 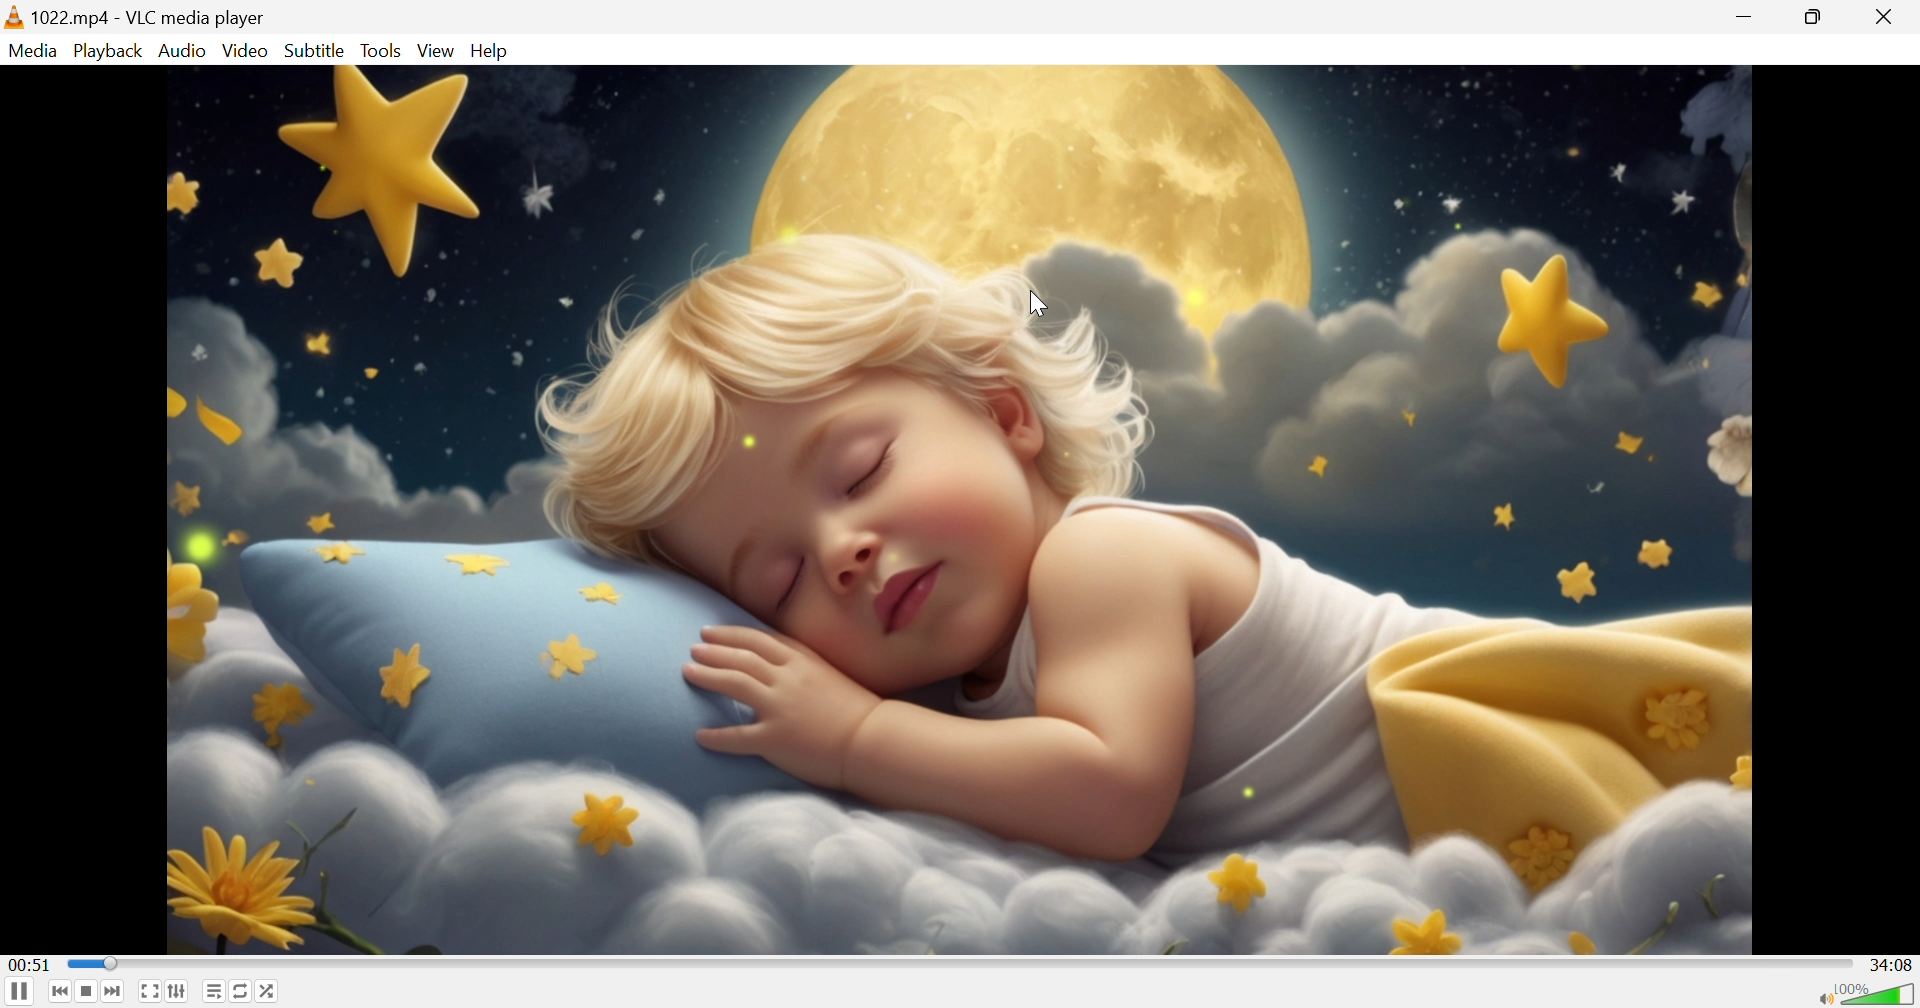 What do you see at coordinates (1750, 14) in the screenshot?
I see `Minimize` at bounding box center [1750, 14].